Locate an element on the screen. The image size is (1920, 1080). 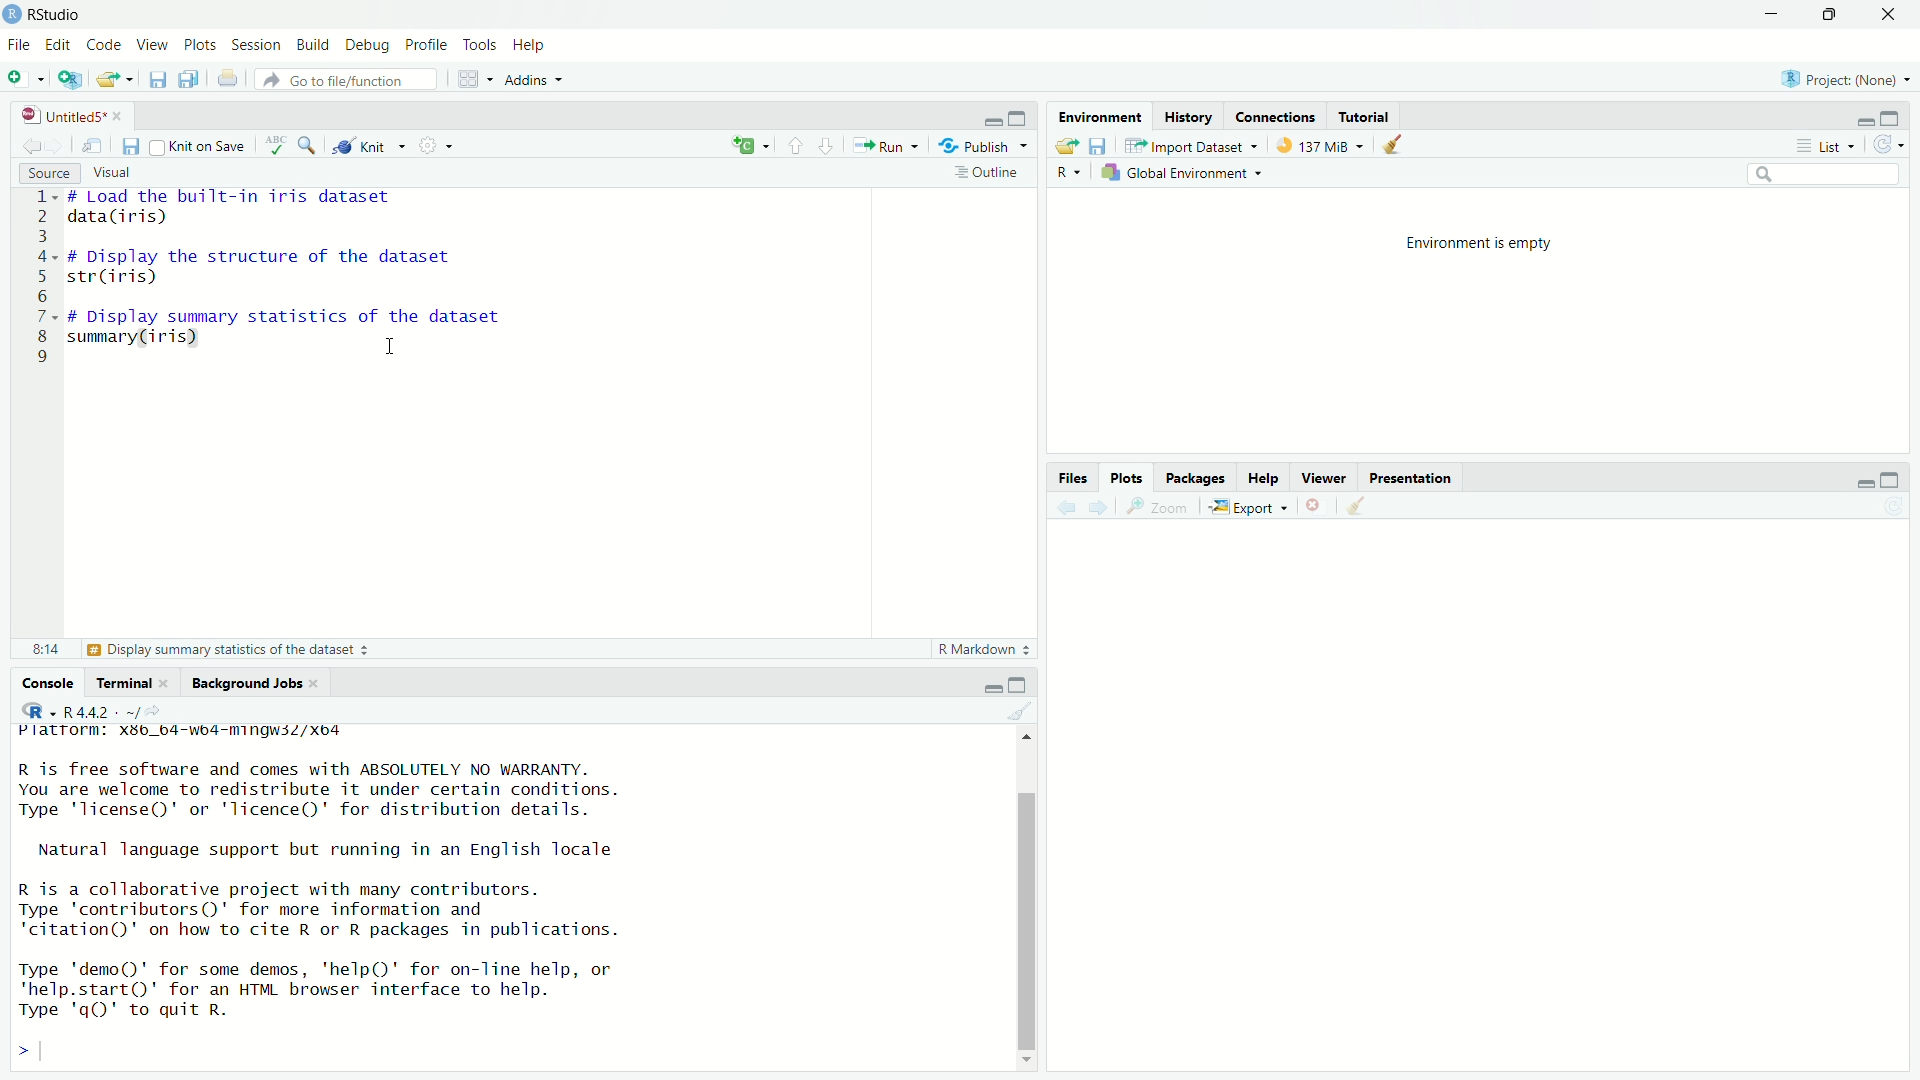
Help is located at coordinates (1263, 476).